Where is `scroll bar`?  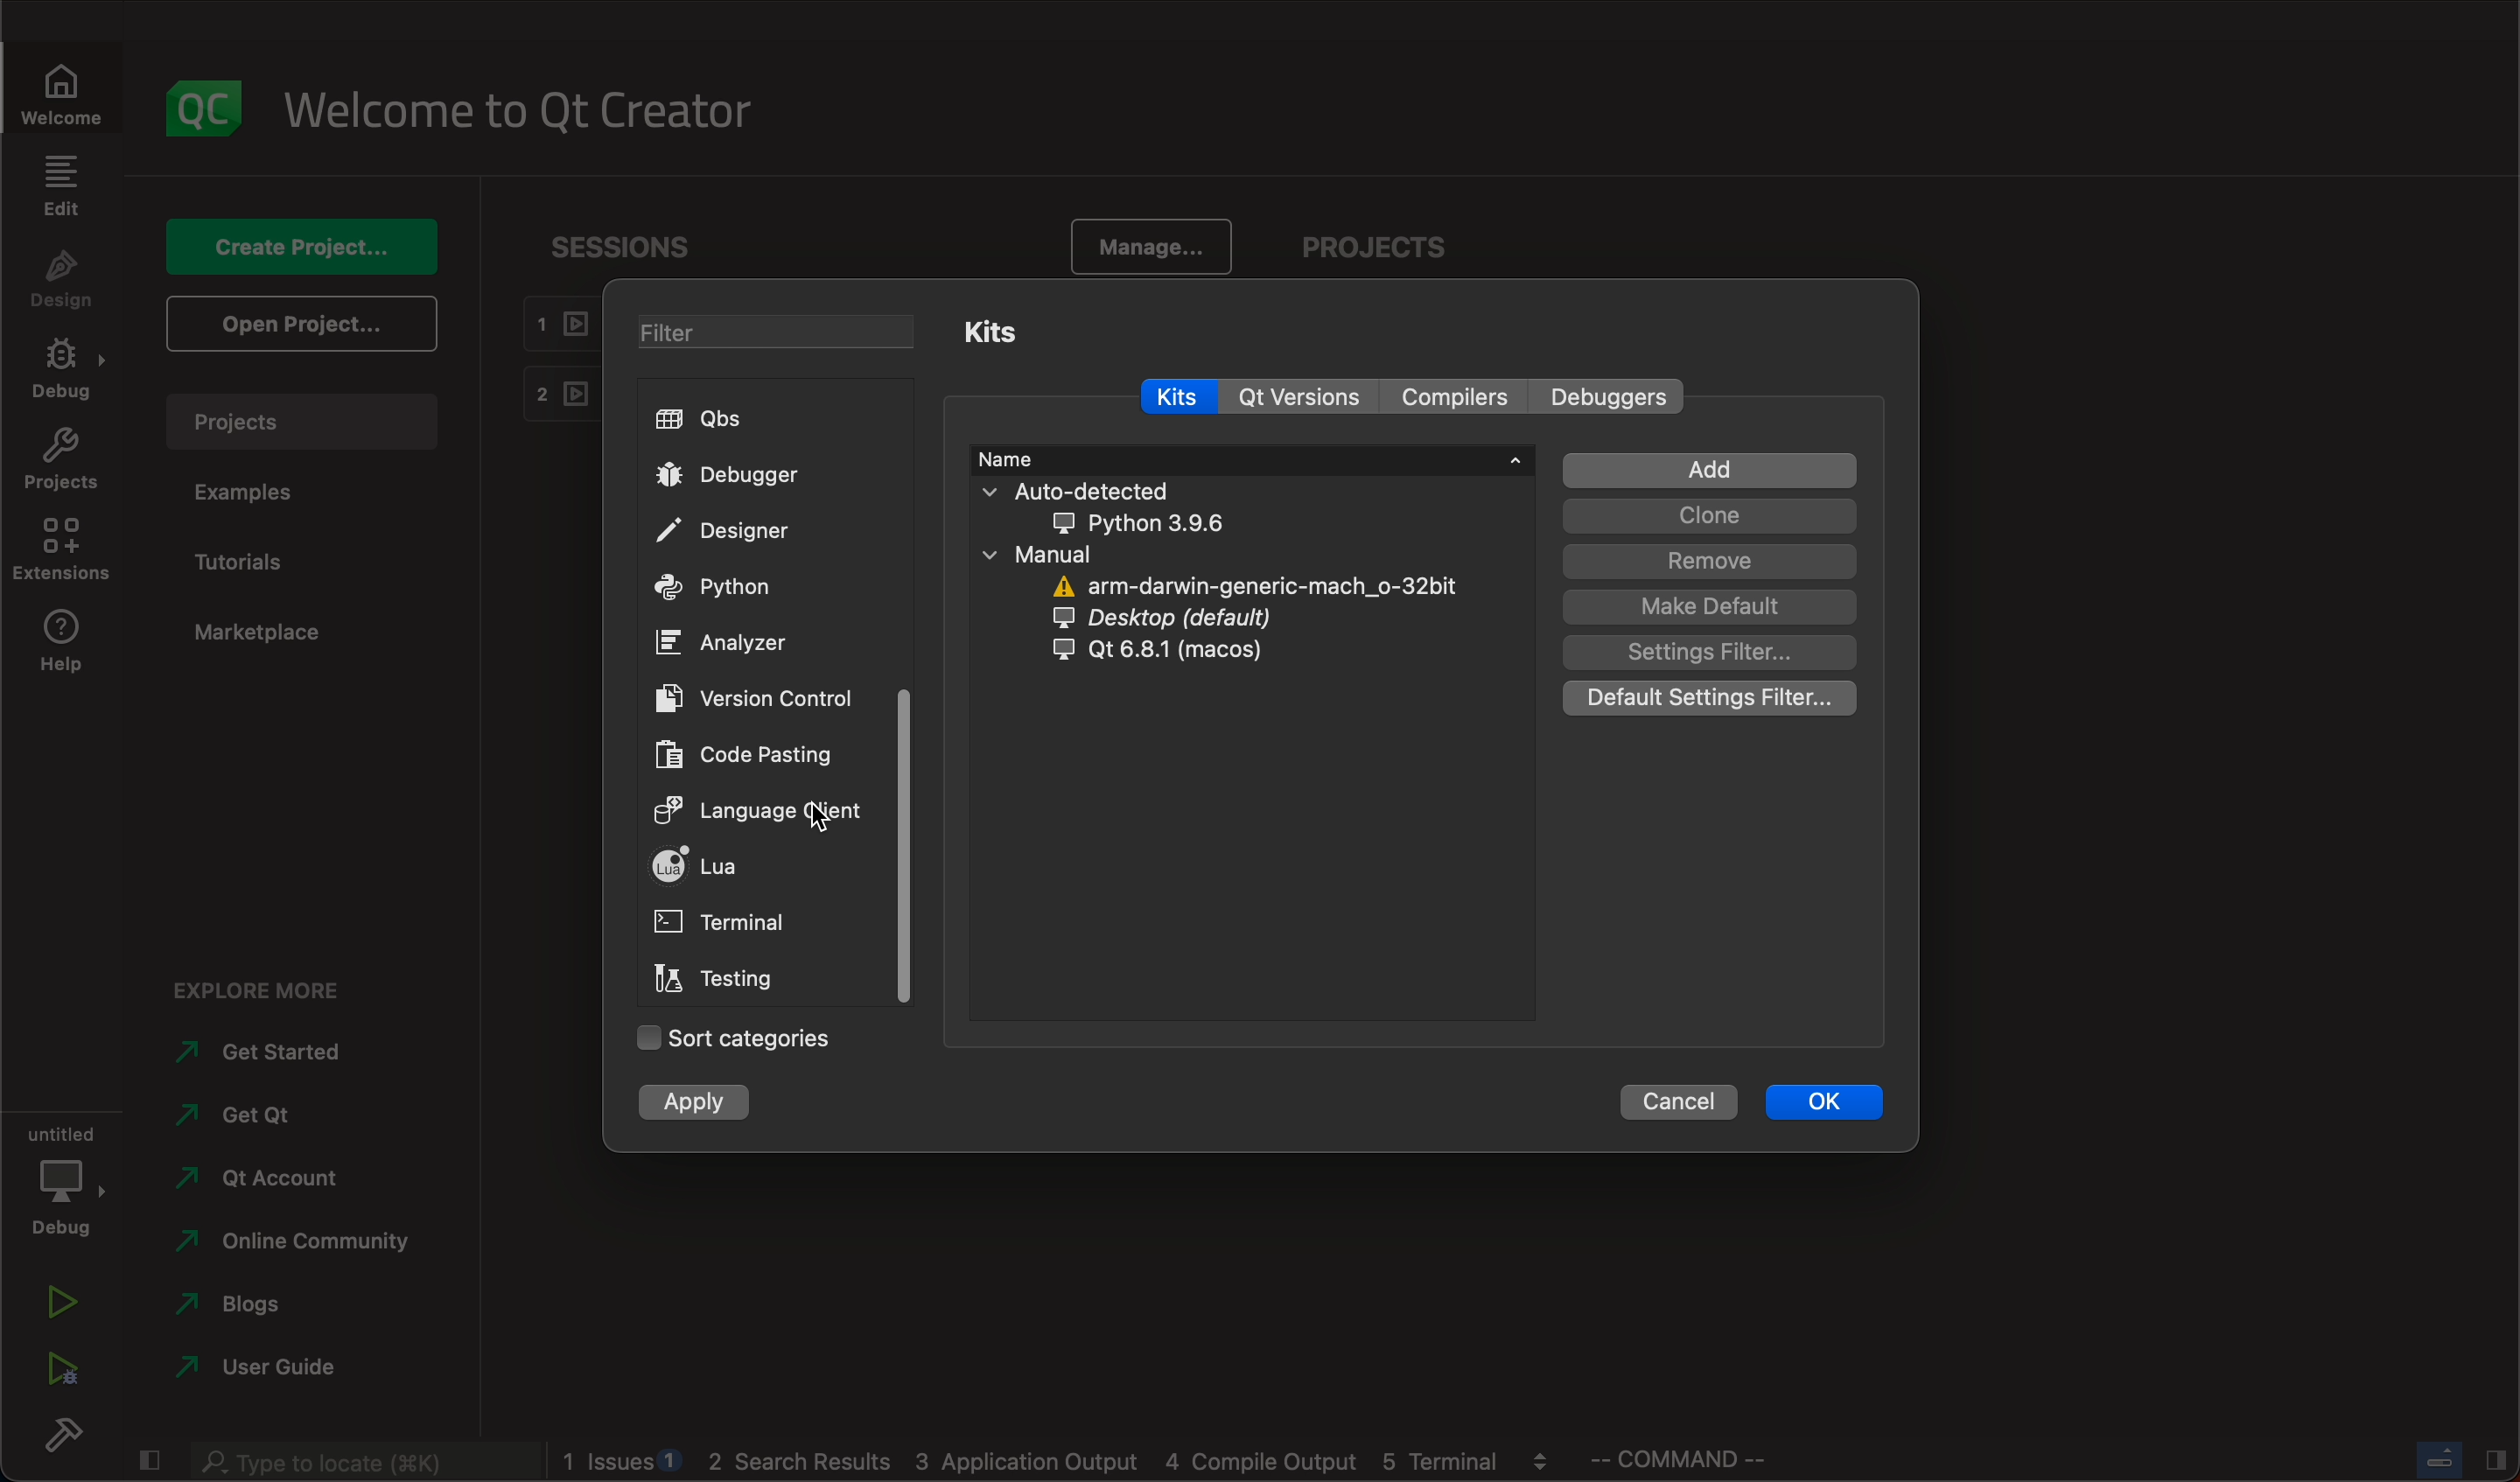 scroll bar is located at coordinates (906, 845).